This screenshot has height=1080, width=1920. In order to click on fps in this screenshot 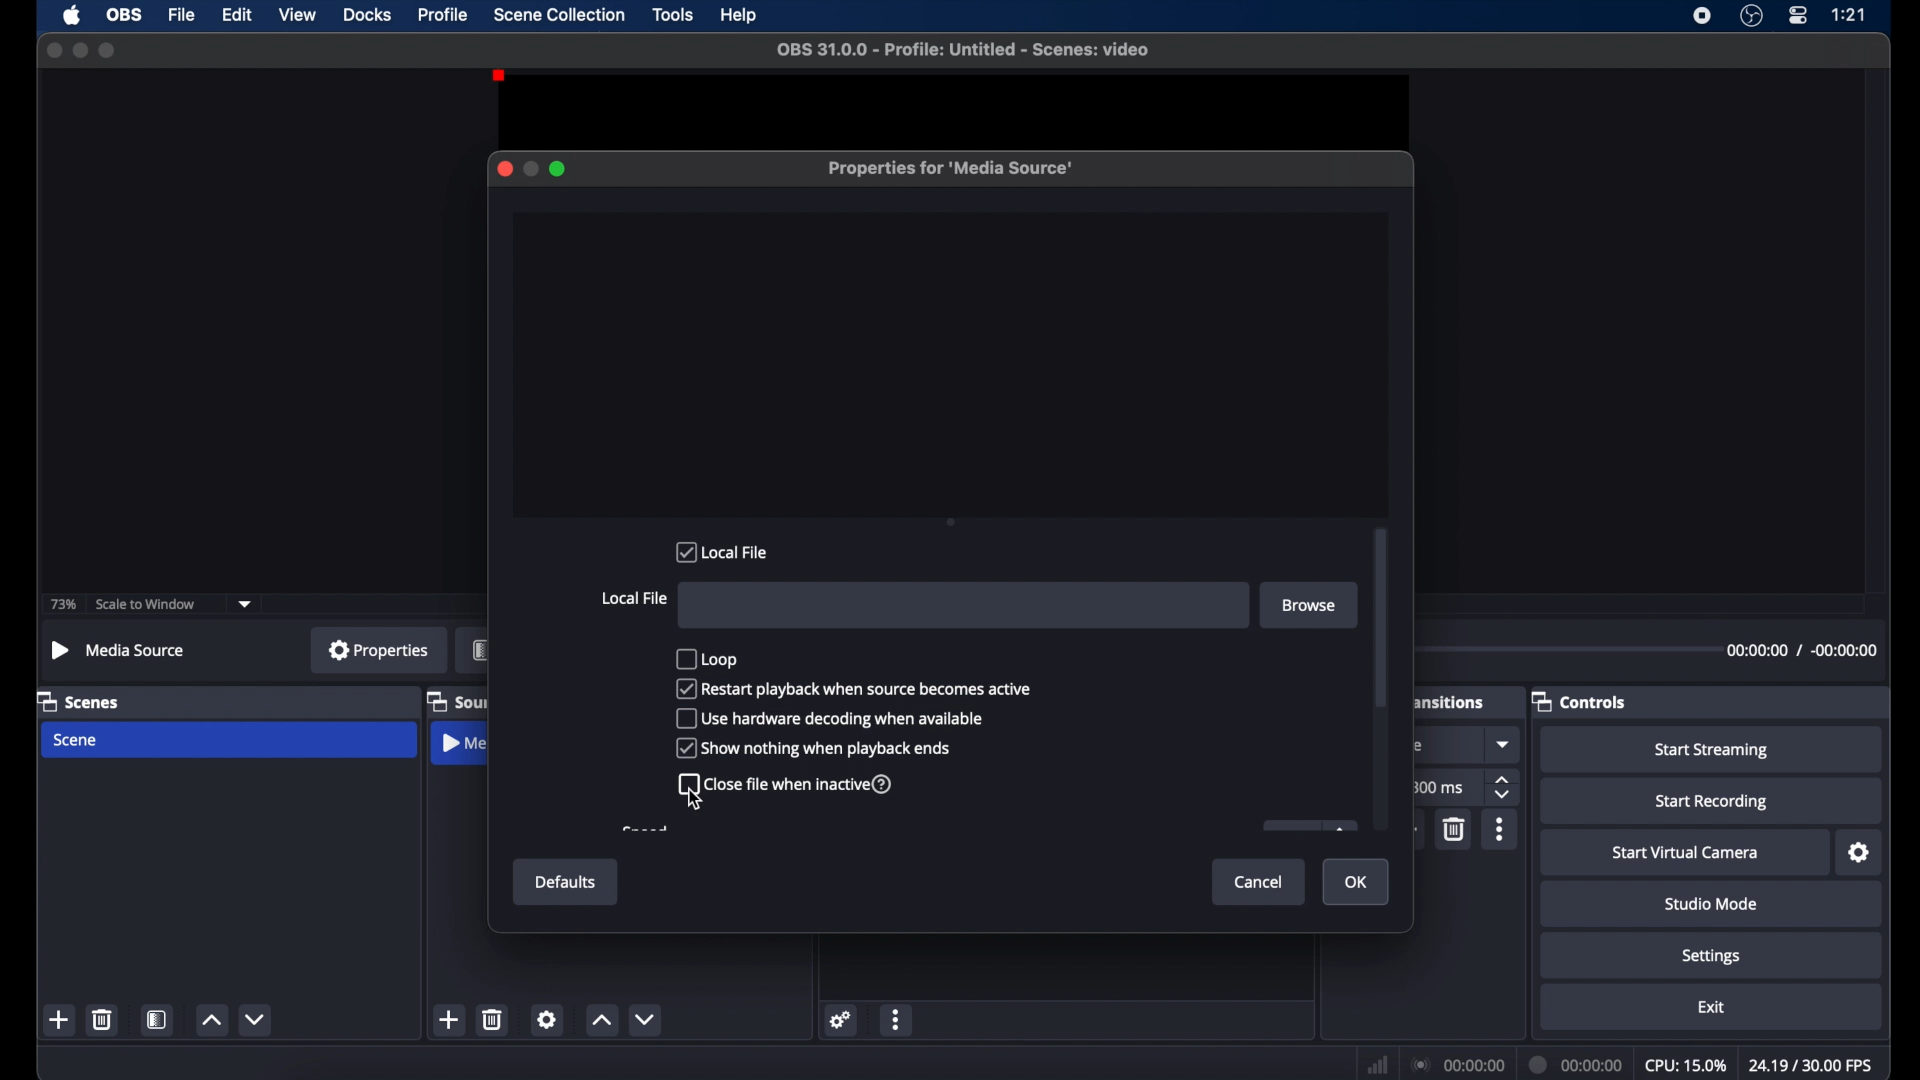, I will do `click(1811, 1065)`.